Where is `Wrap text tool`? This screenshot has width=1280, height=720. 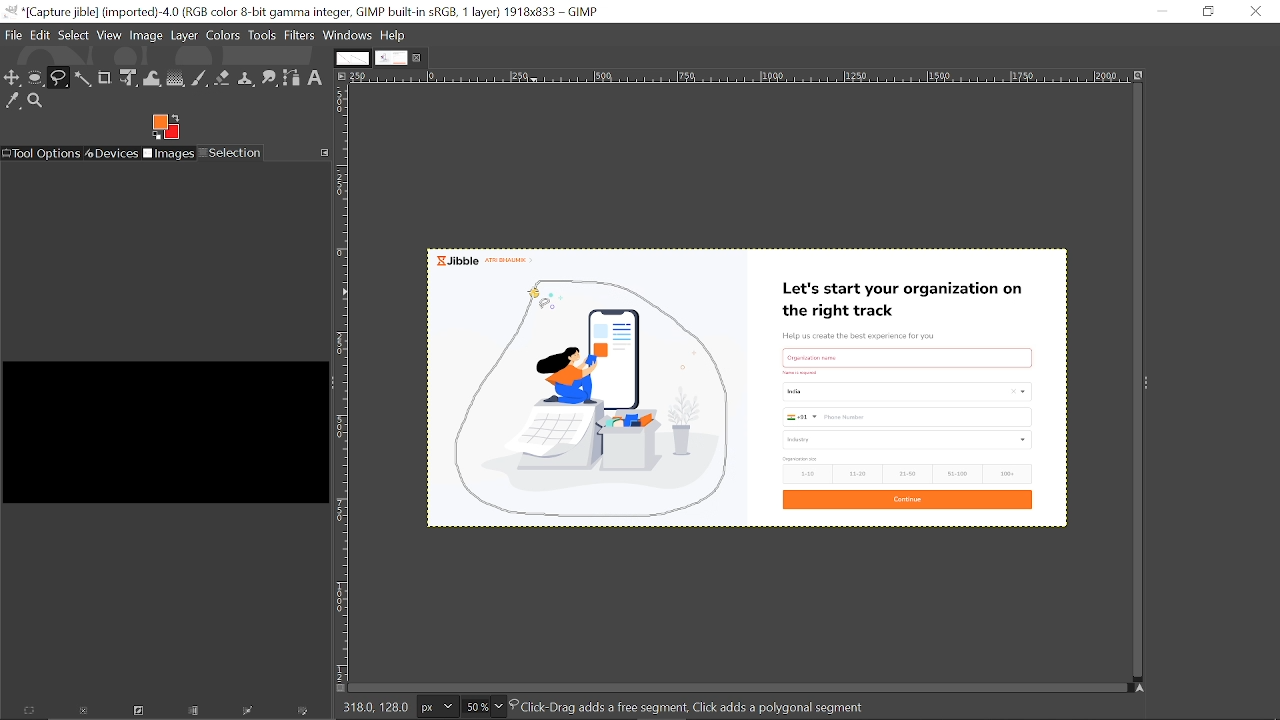 Wrap text tool is located at coordinates (153, 78).